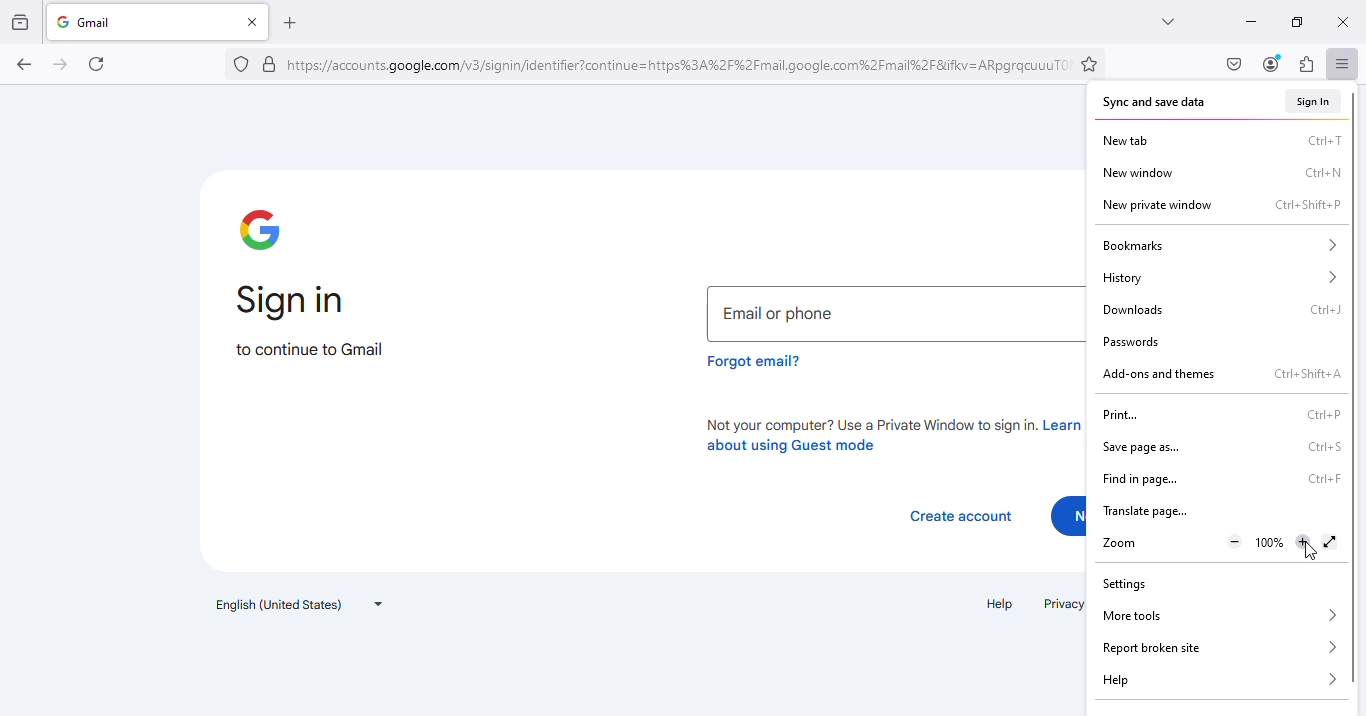 The image size is (1366, 716). I want to click on privacy, so click(1064, 604).